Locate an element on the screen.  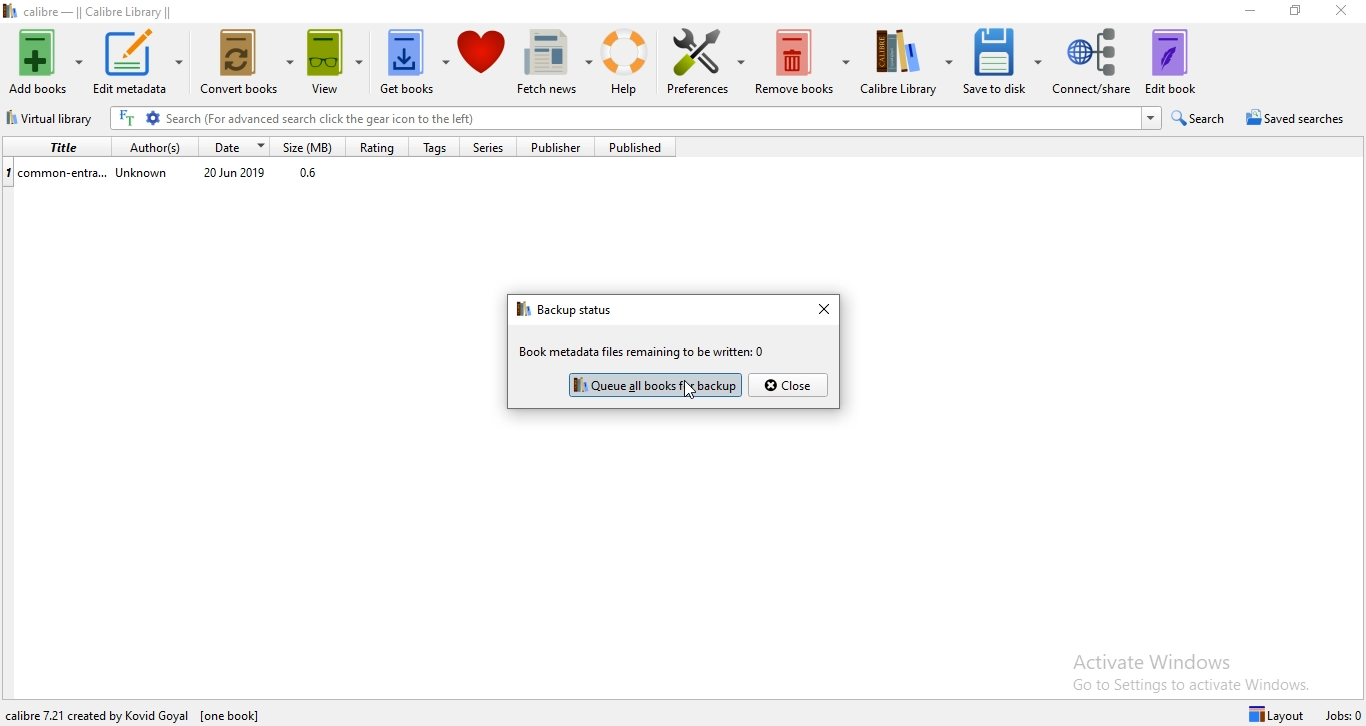
Close is located at coordinates (1339, 15).